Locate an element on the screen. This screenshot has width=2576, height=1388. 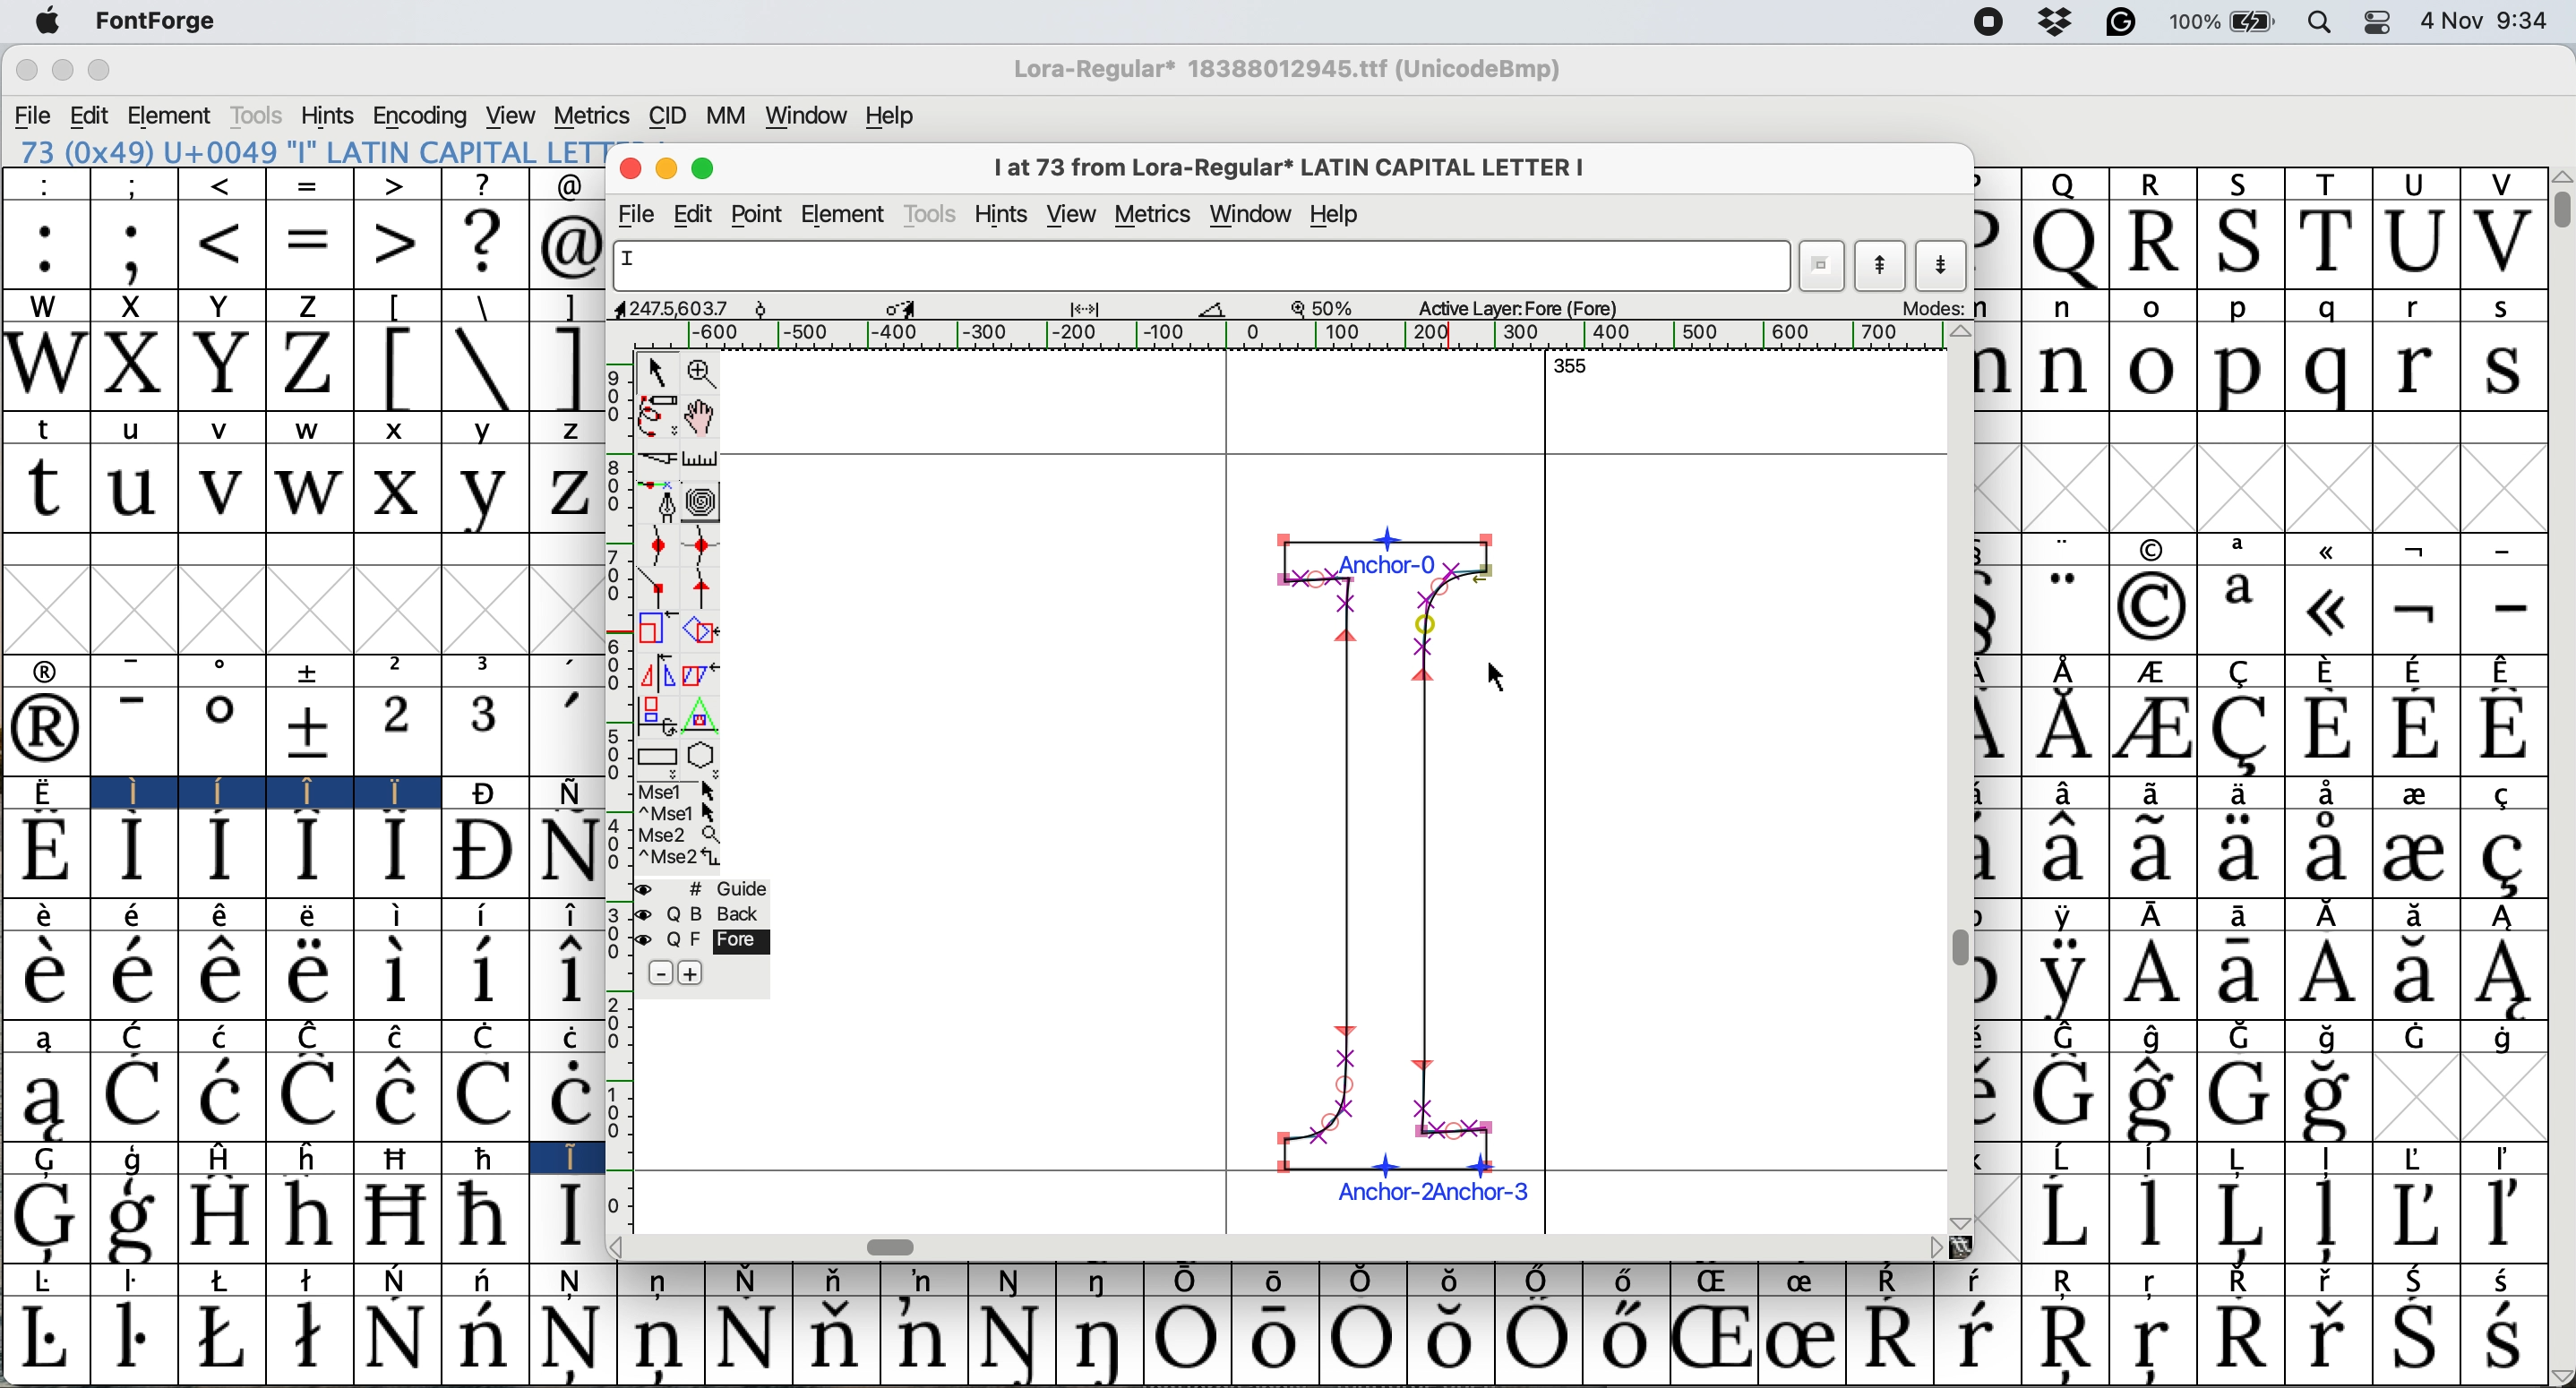
Symbol is located at coordinates (219, 1095).